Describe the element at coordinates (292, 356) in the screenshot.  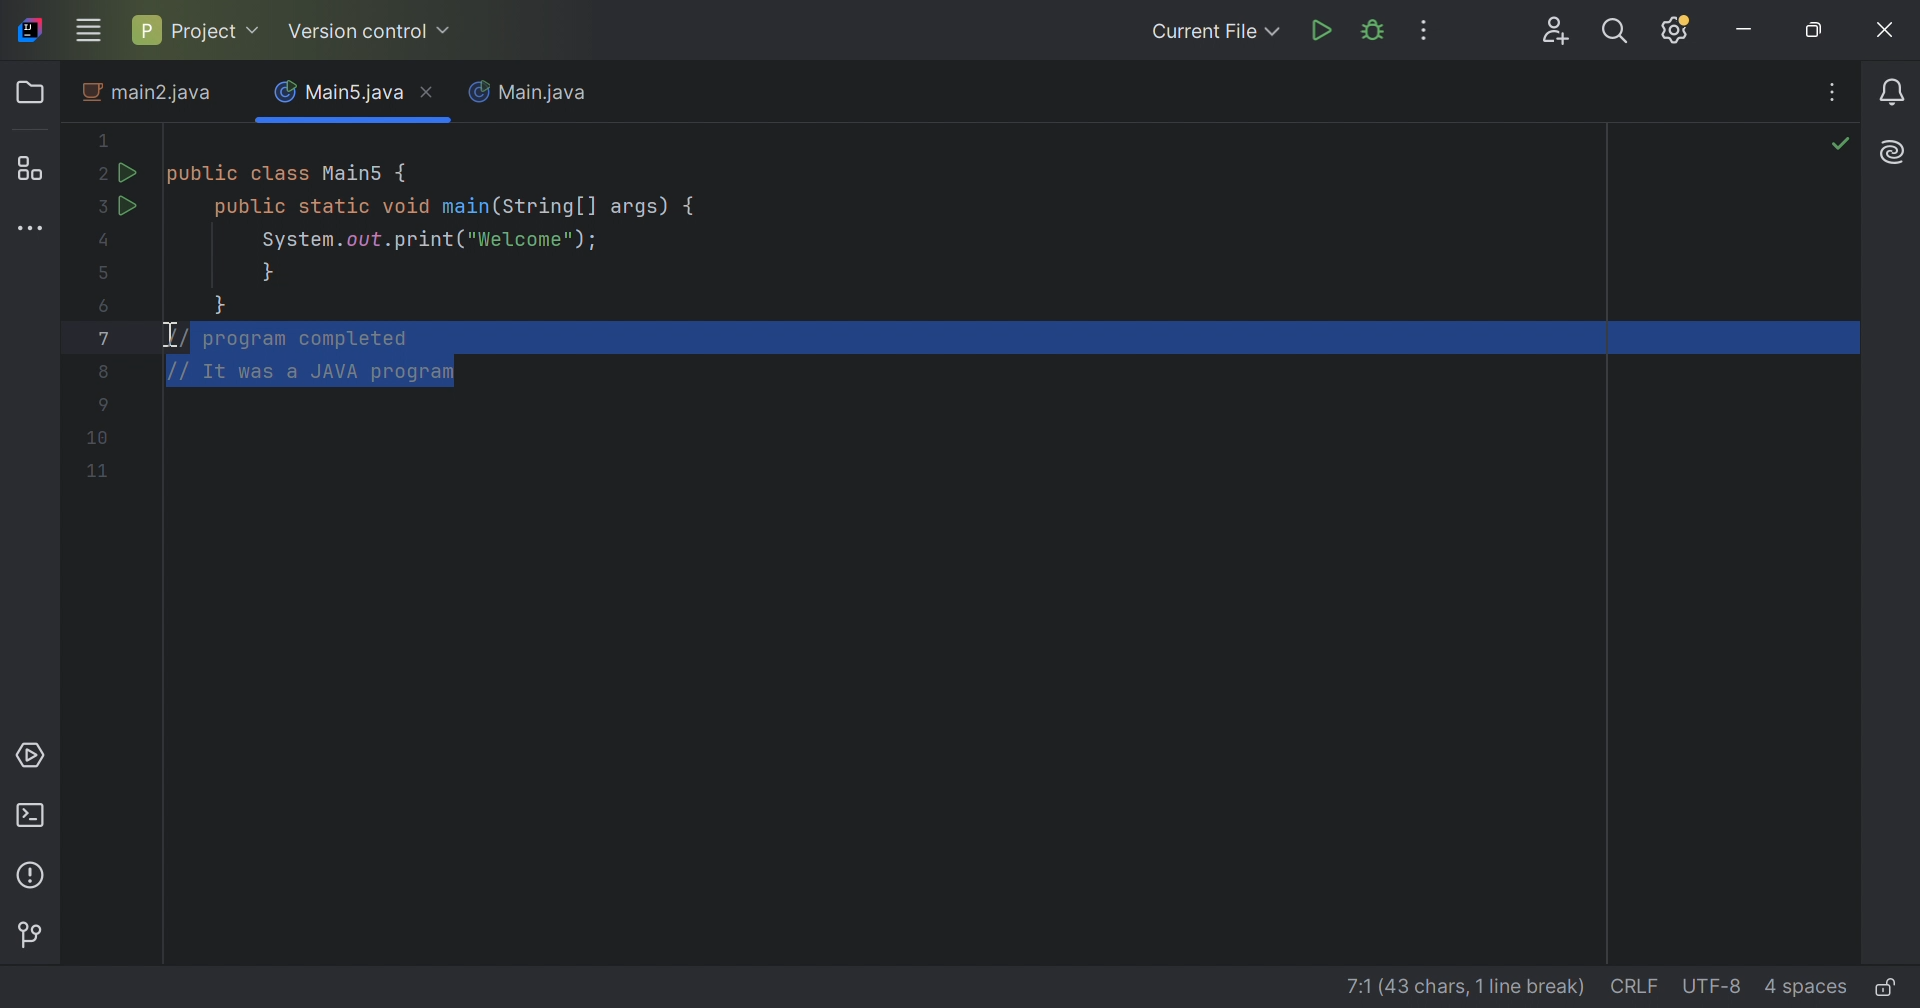
I see `Selected lines commented again` at that location.